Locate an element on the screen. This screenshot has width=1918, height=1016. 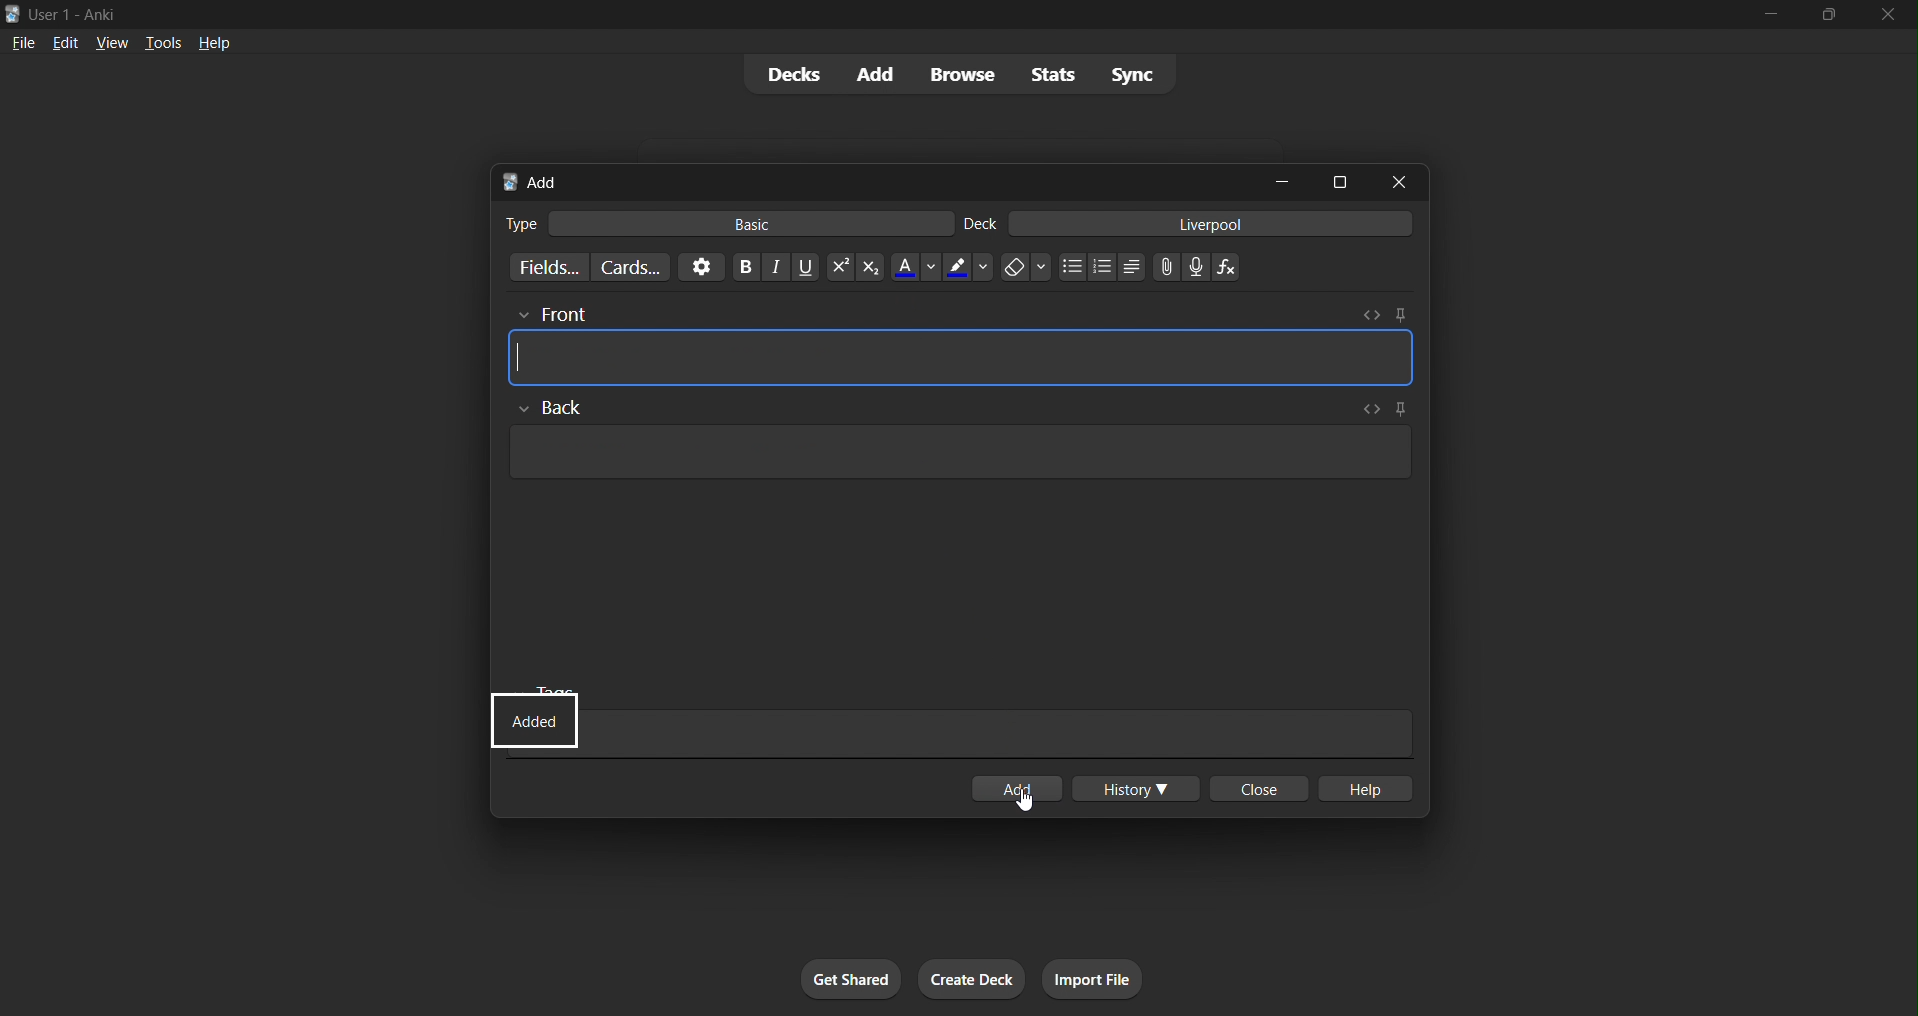
decks is located at coordinates (786, 73).